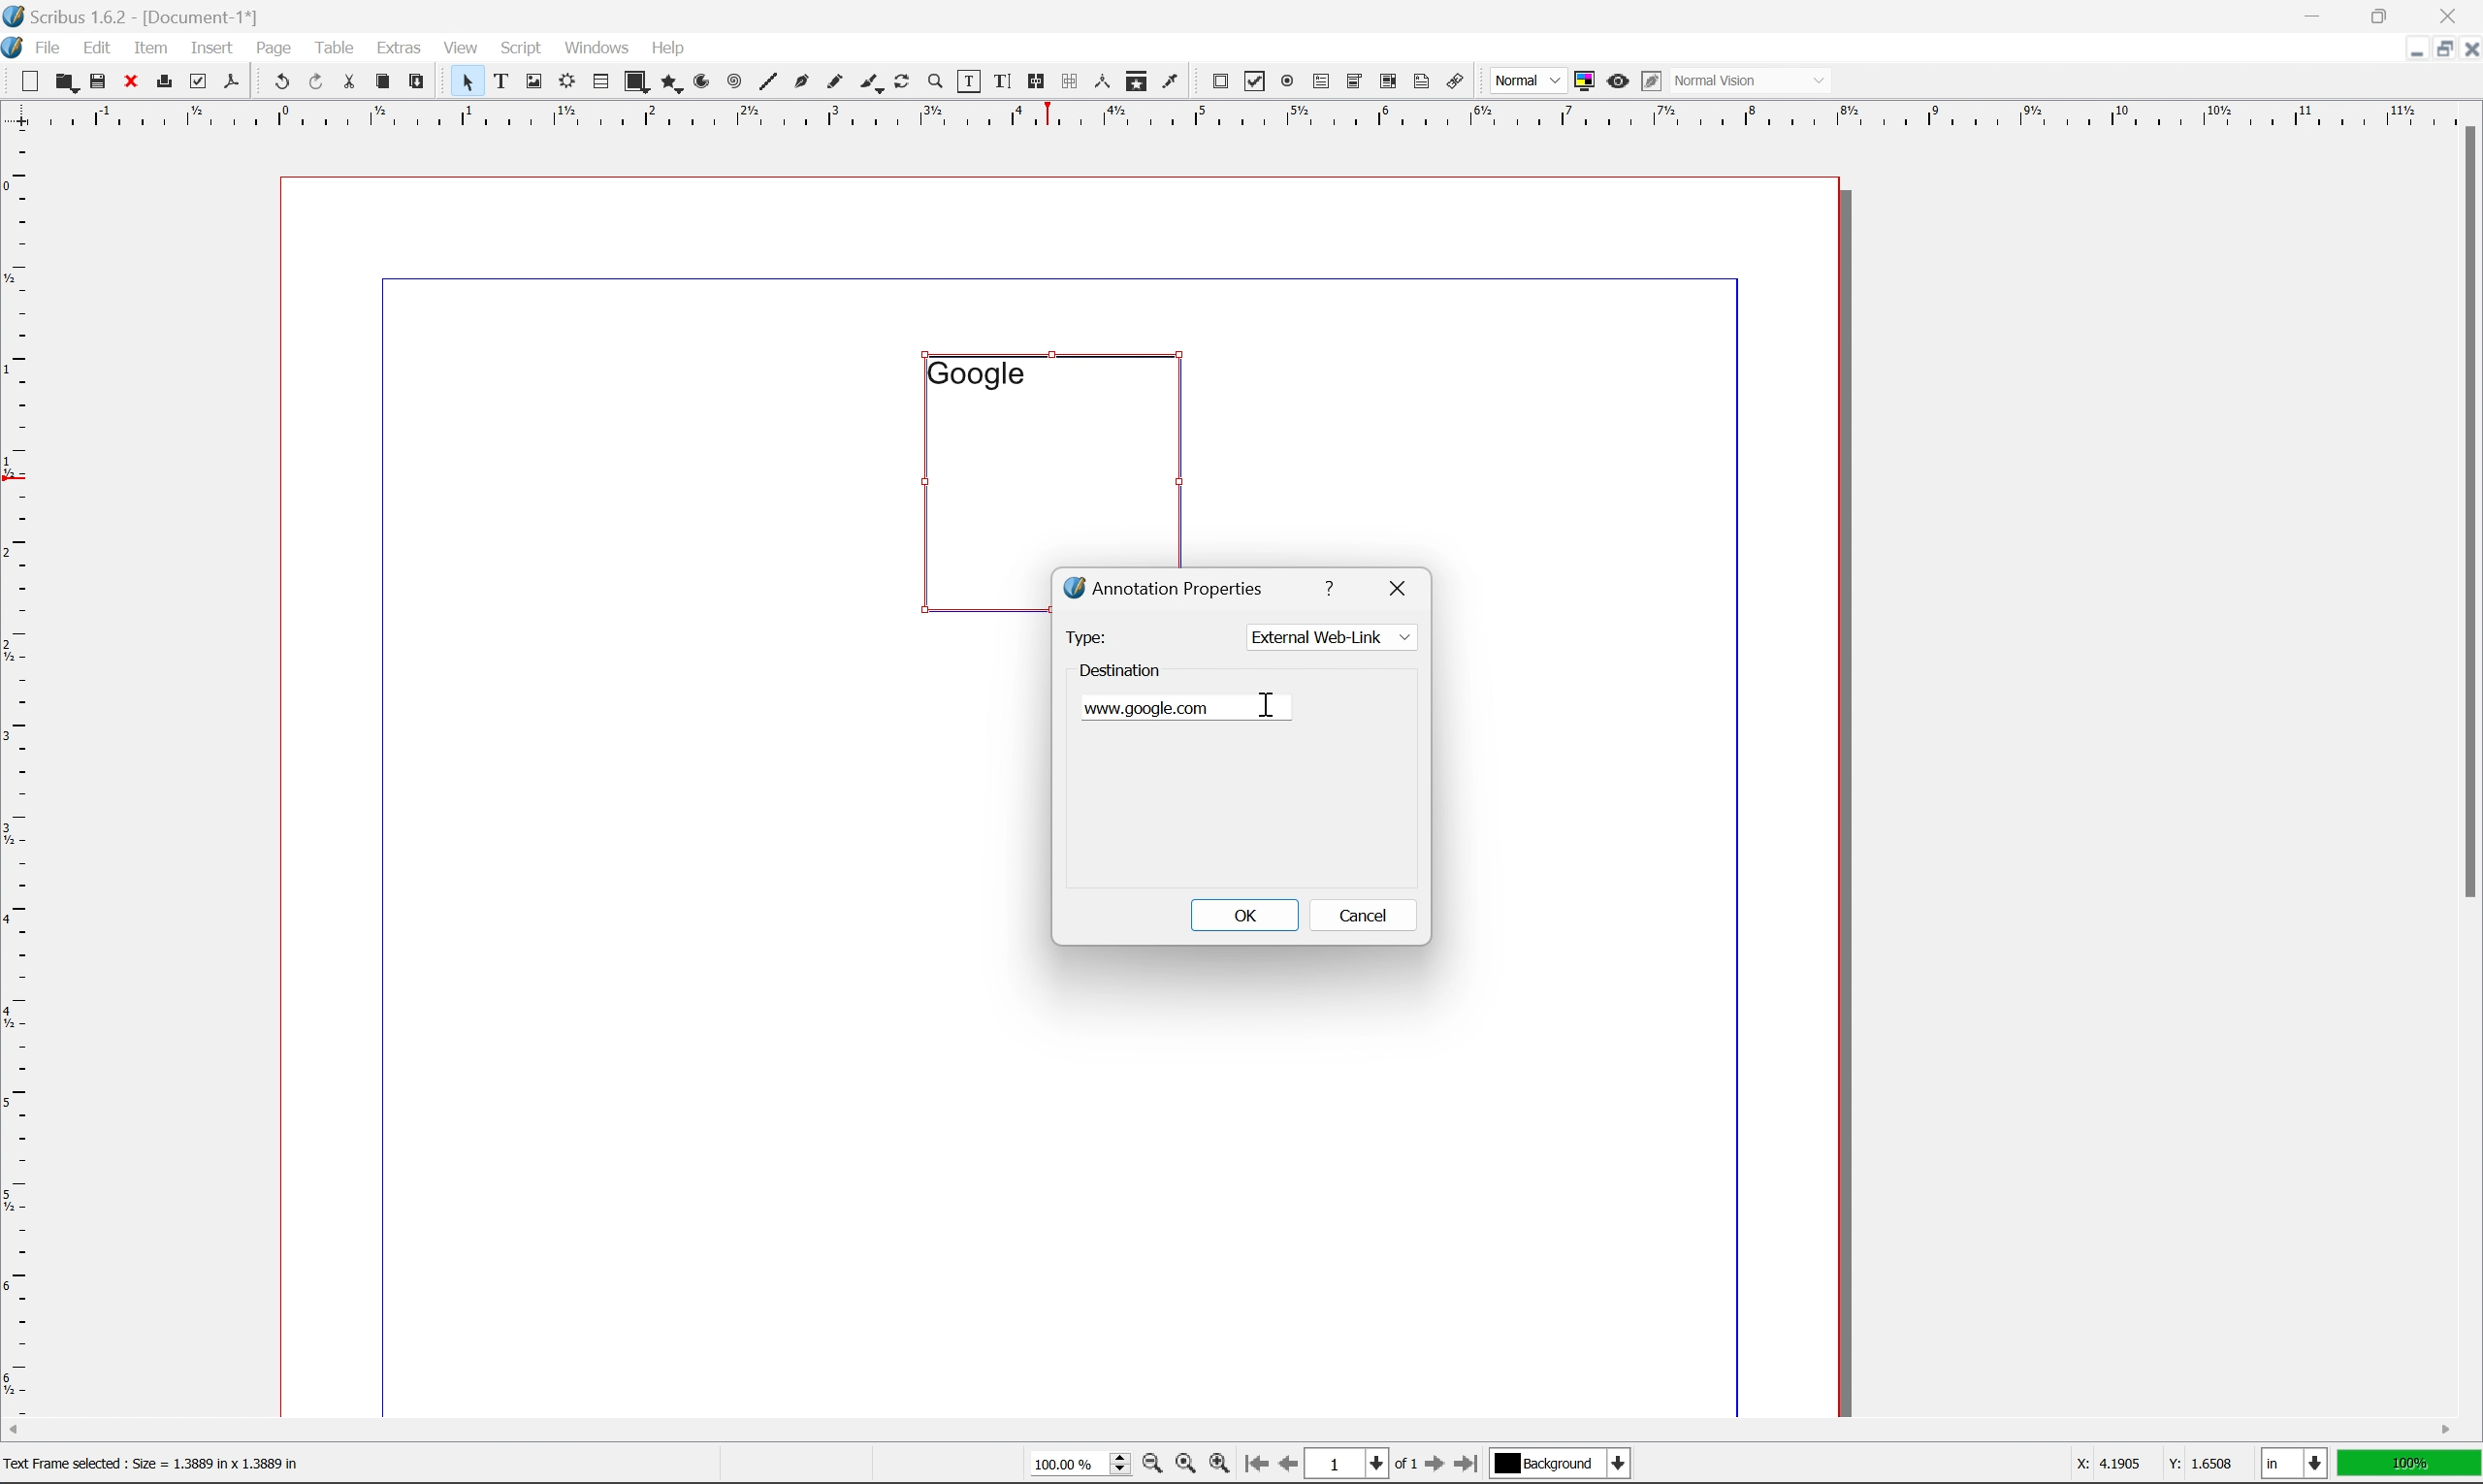 The image size is (2483, 1484). Describe the element at coordinates (1329, 637) in the screenshot. I see `external web-link` at that location.